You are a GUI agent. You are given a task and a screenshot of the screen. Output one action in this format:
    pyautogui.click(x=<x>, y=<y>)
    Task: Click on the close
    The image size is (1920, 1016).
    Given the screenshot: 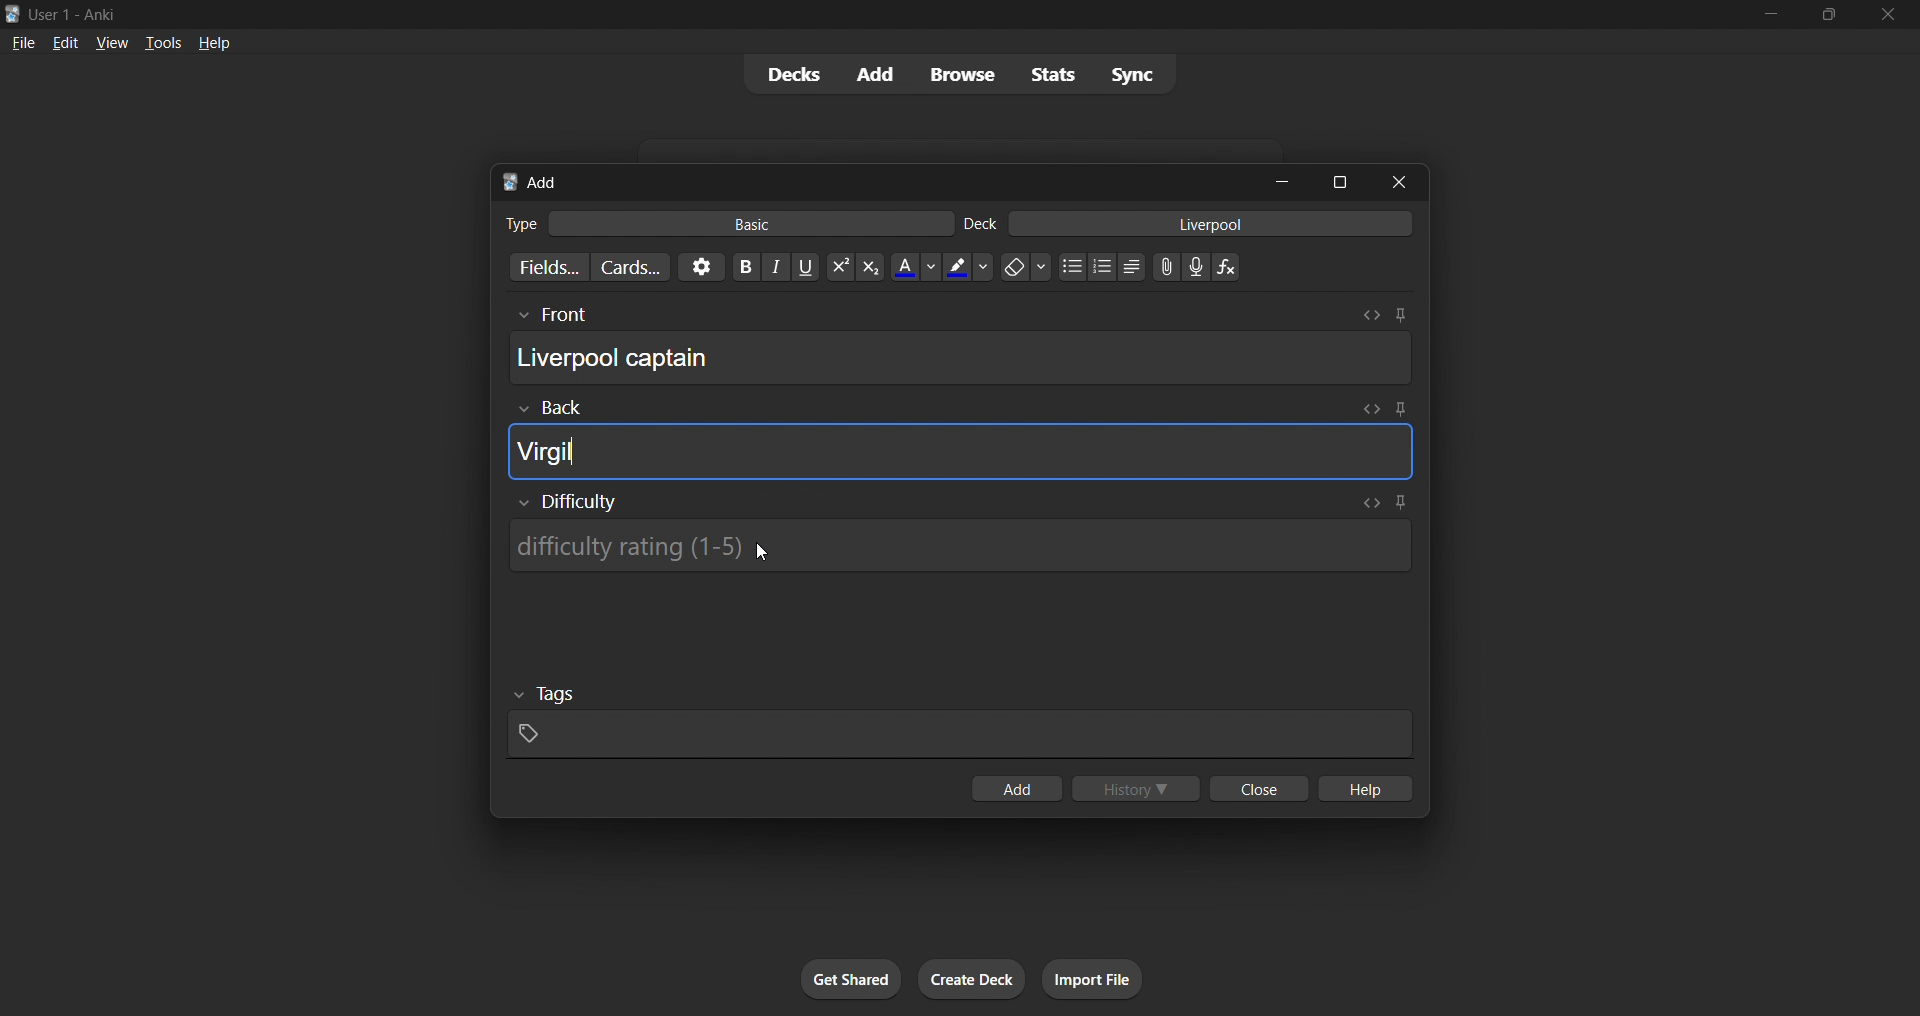 What is the action you would take?
    pyautogui.click(x=1888, y=15)
    